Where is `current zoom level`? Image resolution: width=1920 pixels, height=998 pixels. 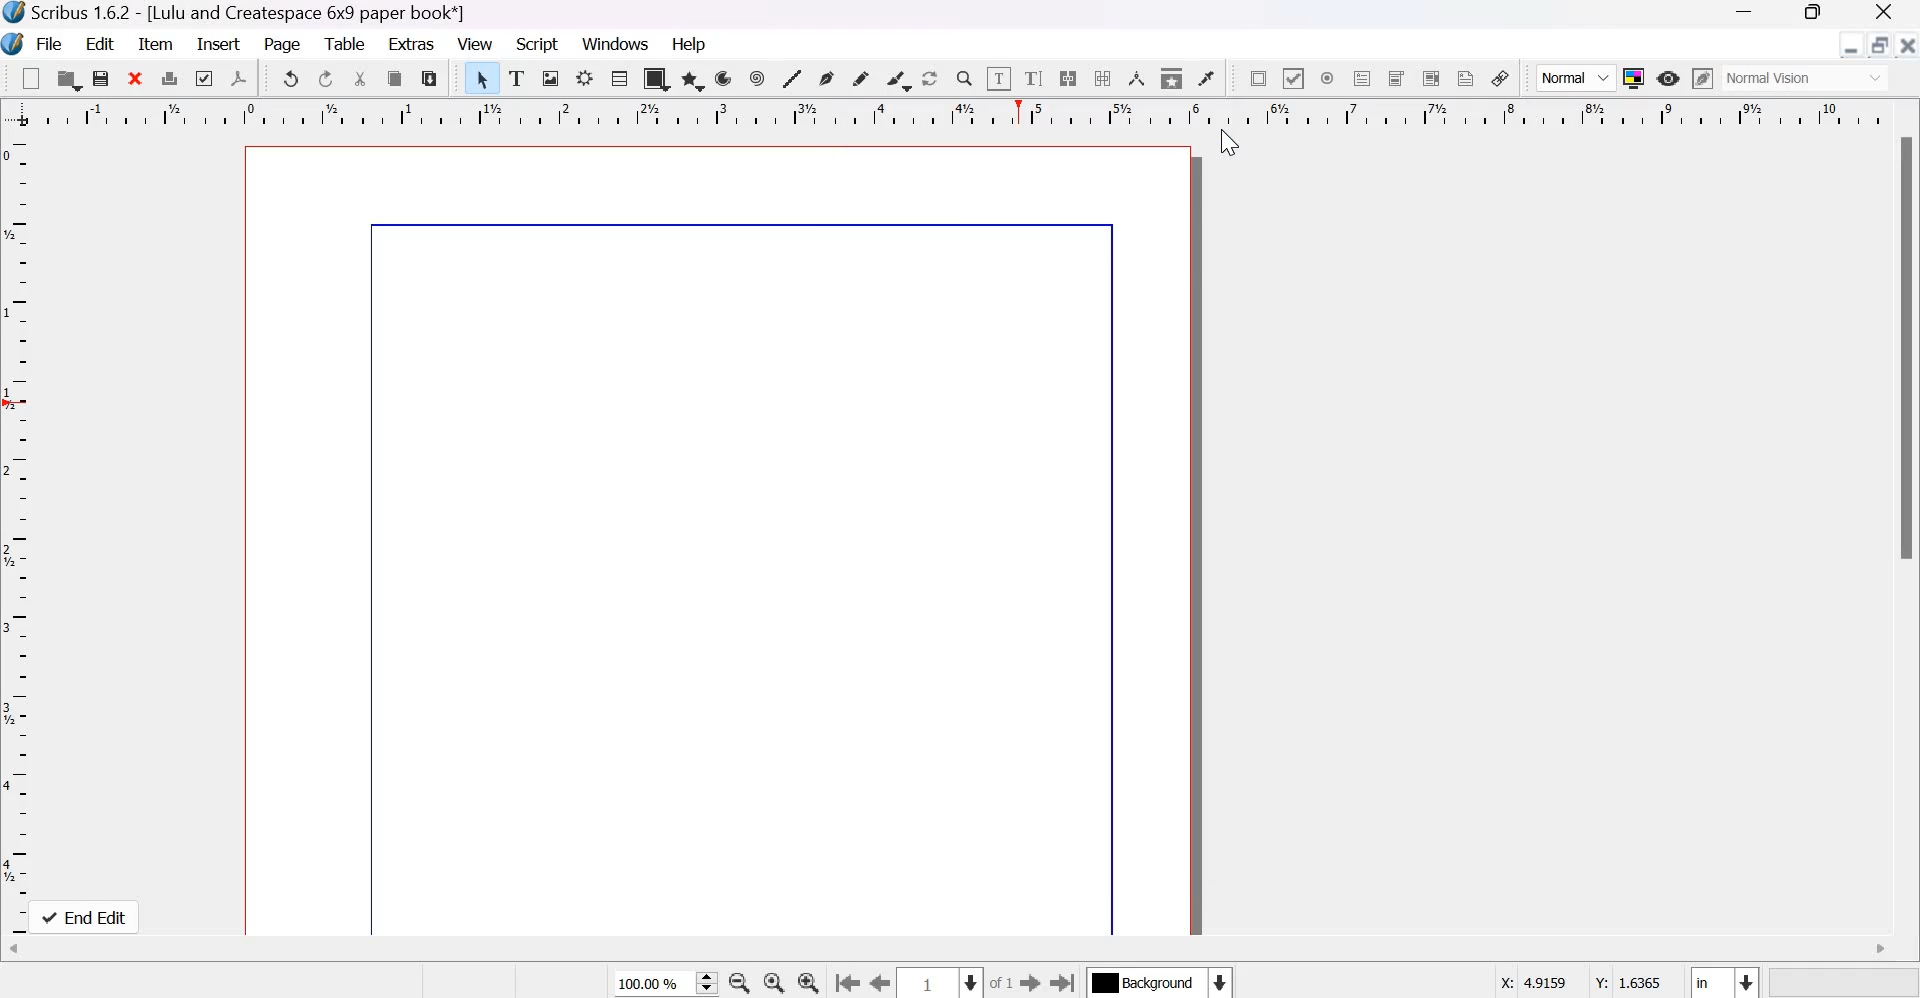
current zoom level is located at coordinates (659, 984).